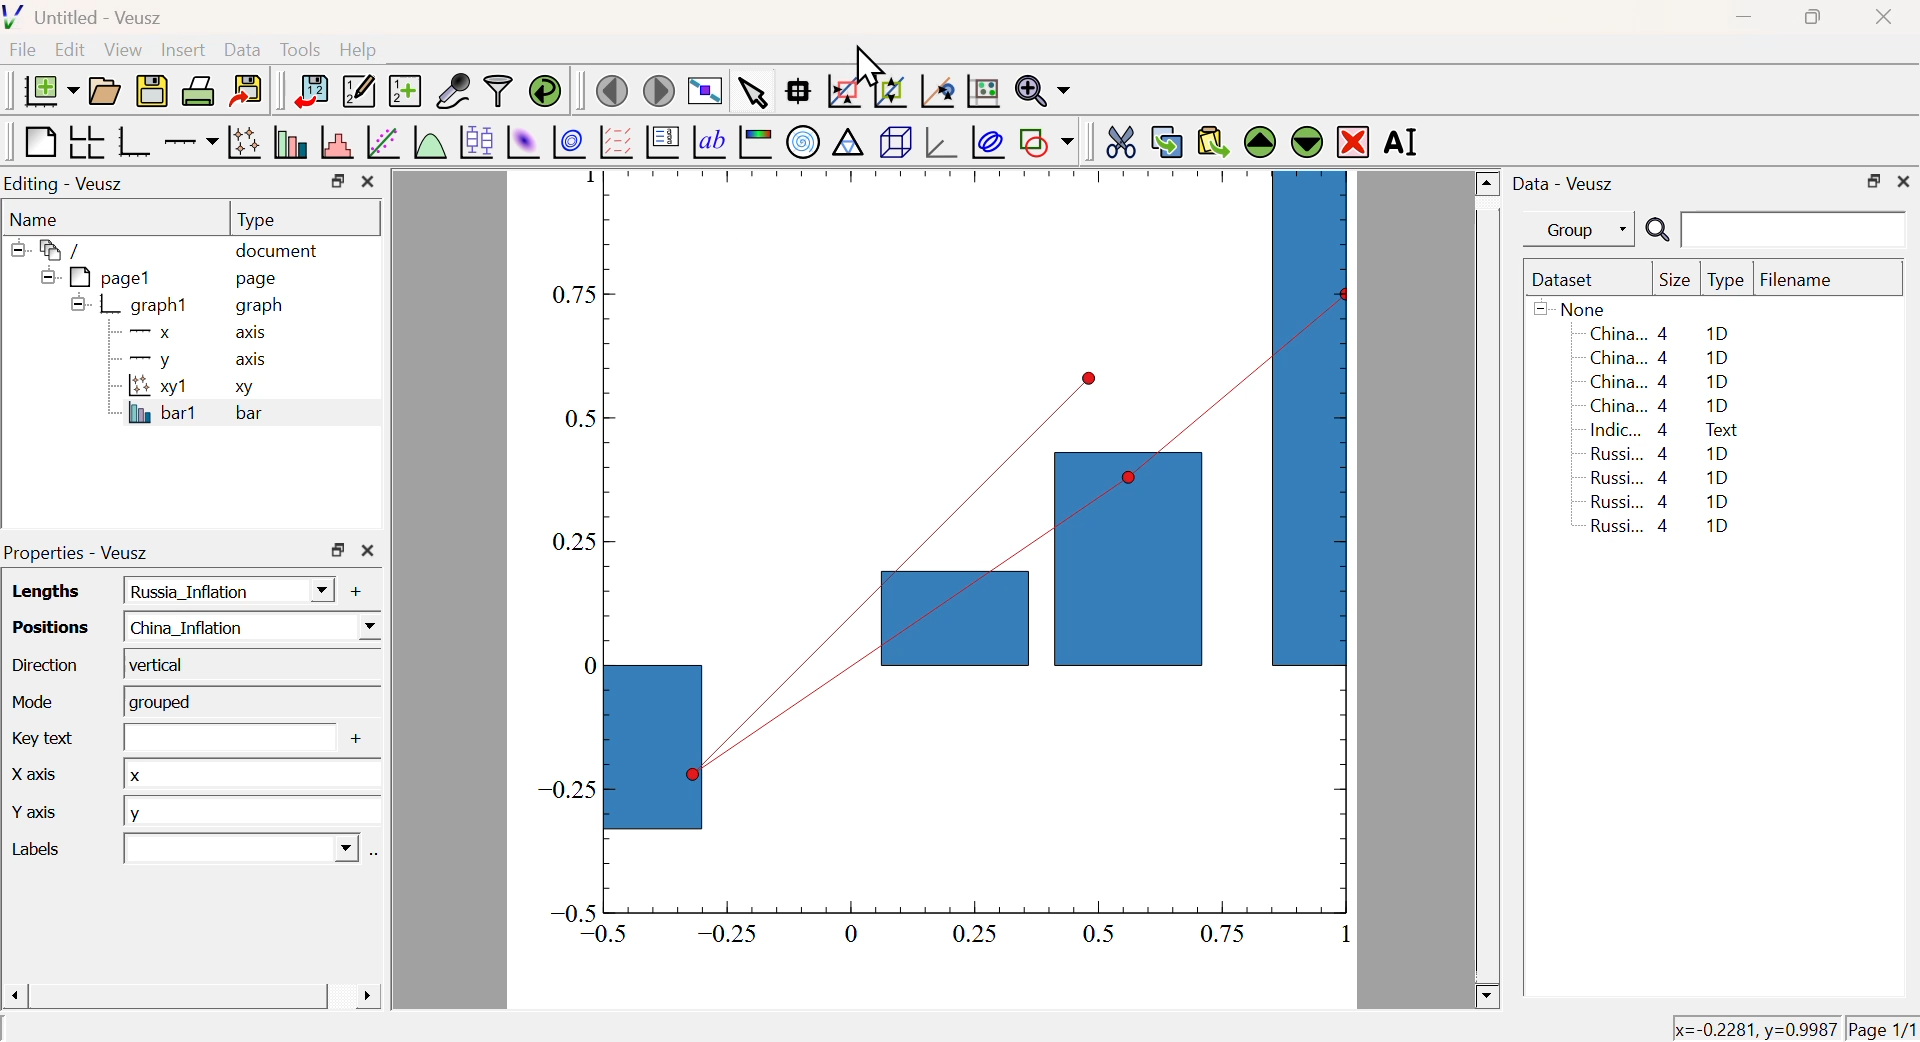 This screenshot has height=1042, width=1920. What do you see at coordinates (248, 812) in the screenshot?
I see `y` at bounding box center [248, 812].